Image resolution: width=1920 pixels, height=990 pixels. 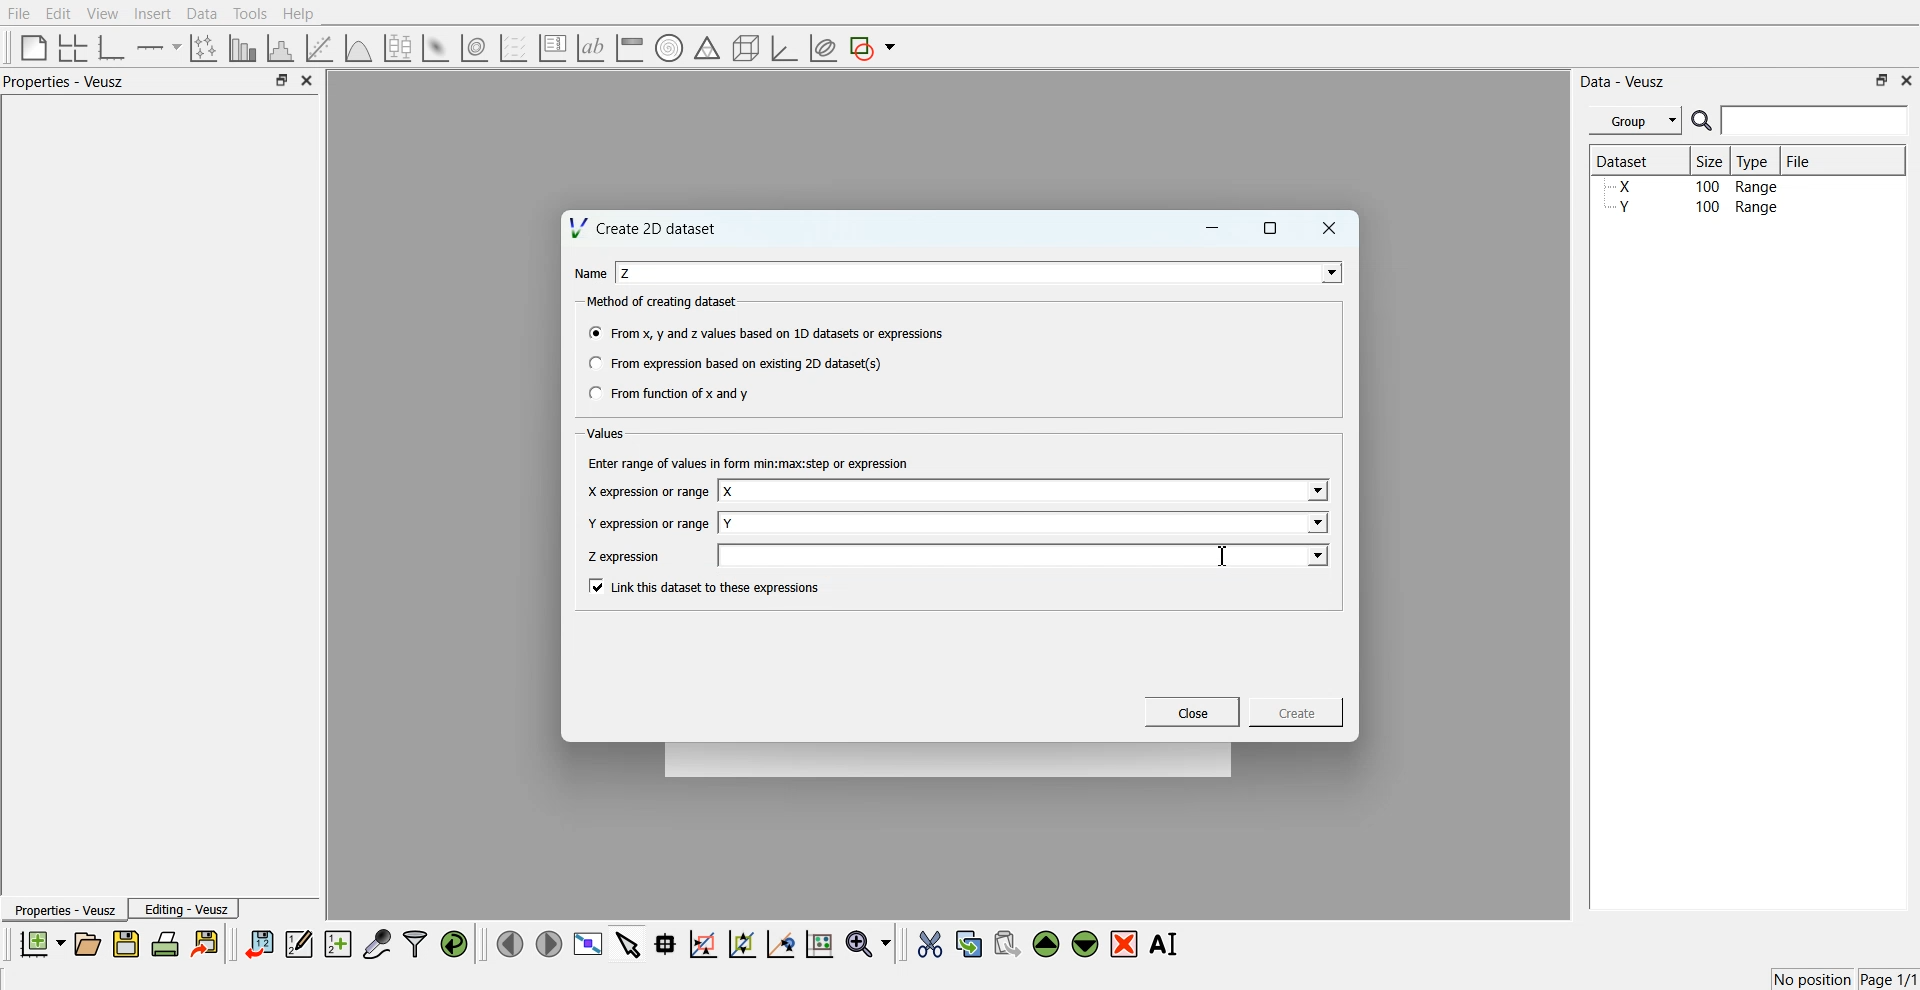 I want to click on Reload linked dataset, so click(x=454, y=944).